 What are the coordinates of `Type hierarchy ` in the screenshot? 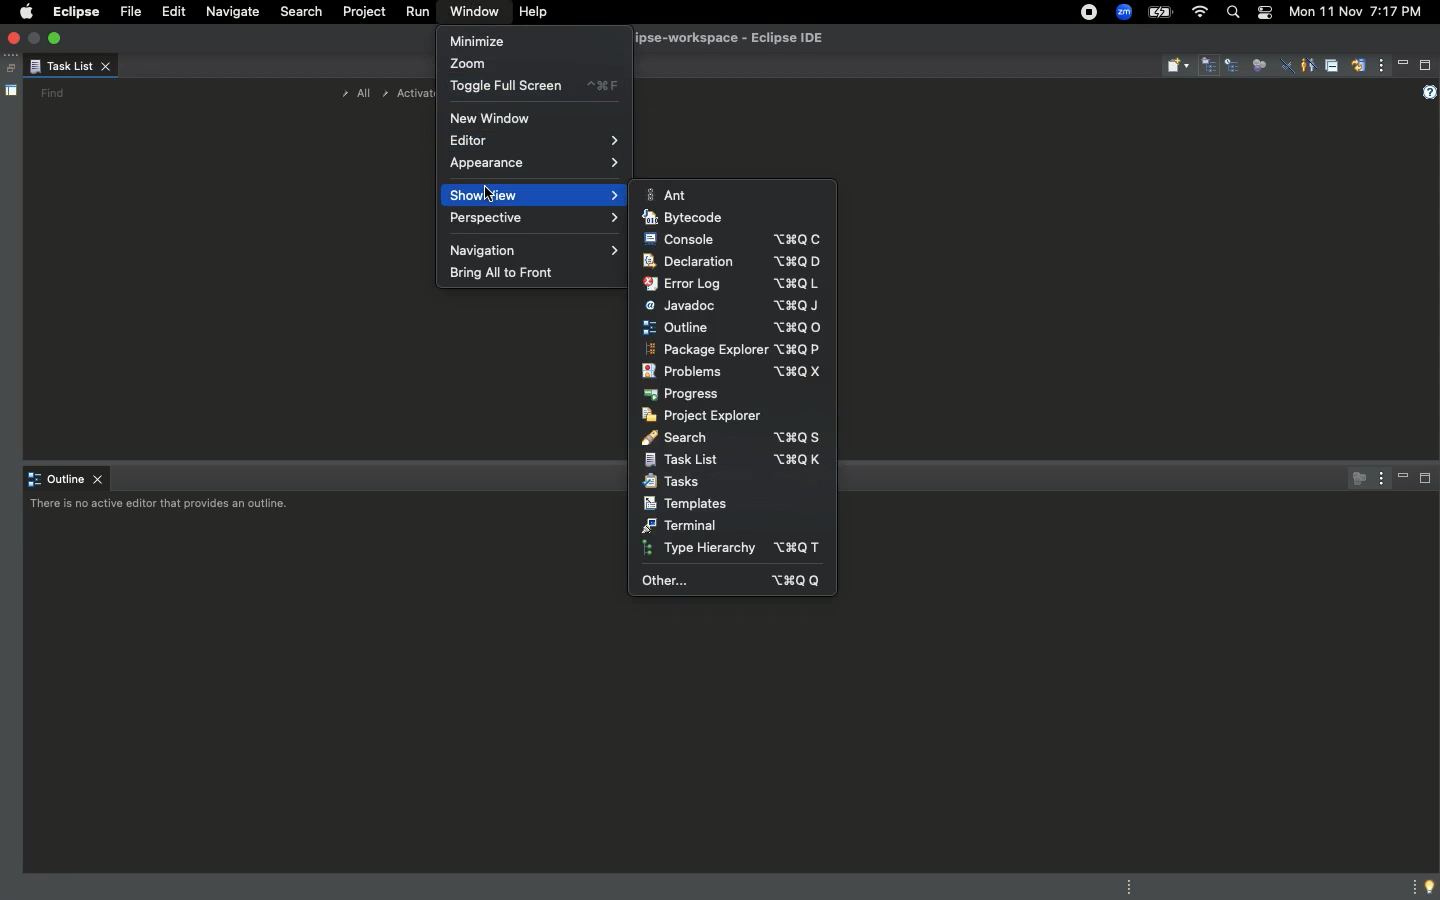 It's located at (729, 549).